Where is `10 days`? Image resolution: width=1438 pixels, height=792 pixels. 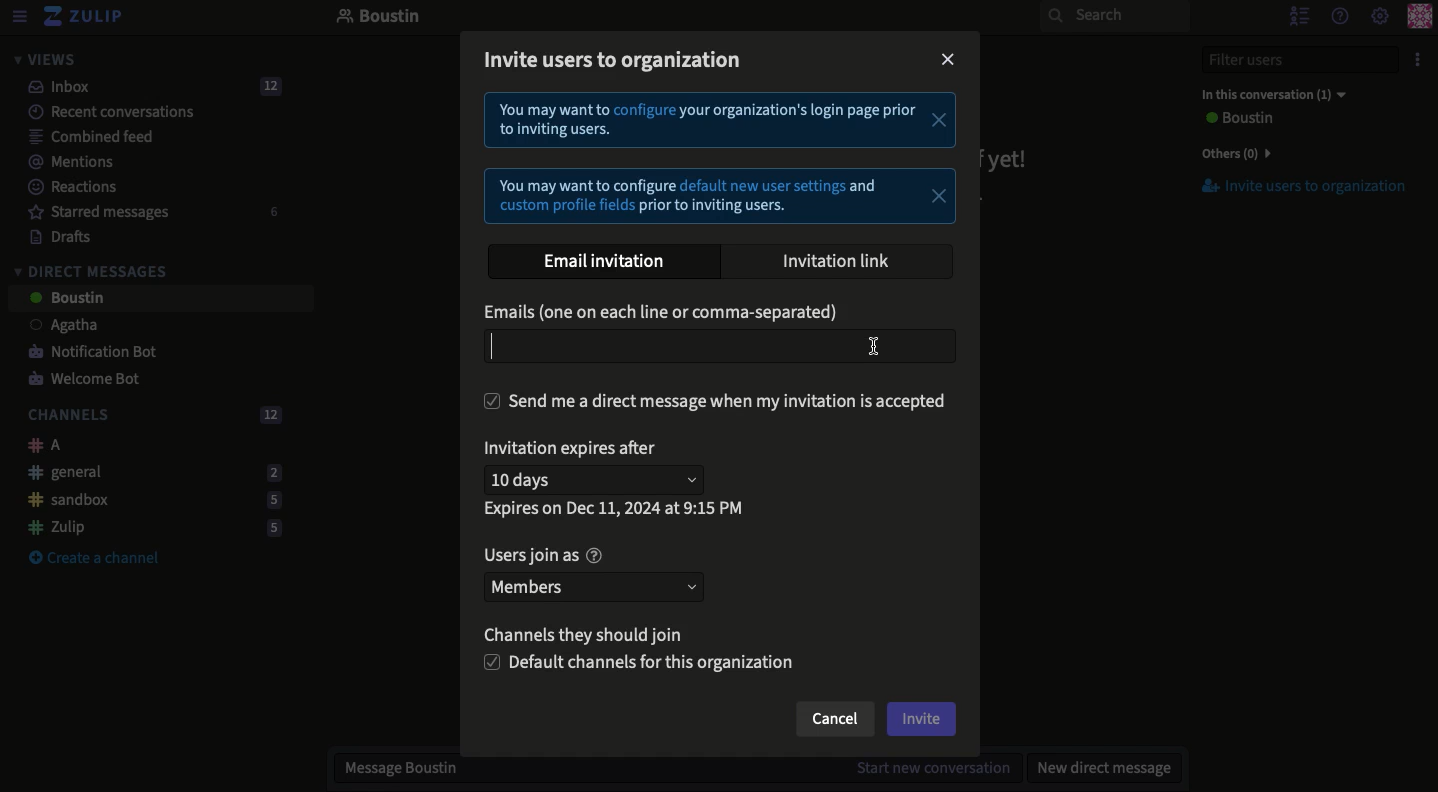
10 days is located at coordinates (598, 480).